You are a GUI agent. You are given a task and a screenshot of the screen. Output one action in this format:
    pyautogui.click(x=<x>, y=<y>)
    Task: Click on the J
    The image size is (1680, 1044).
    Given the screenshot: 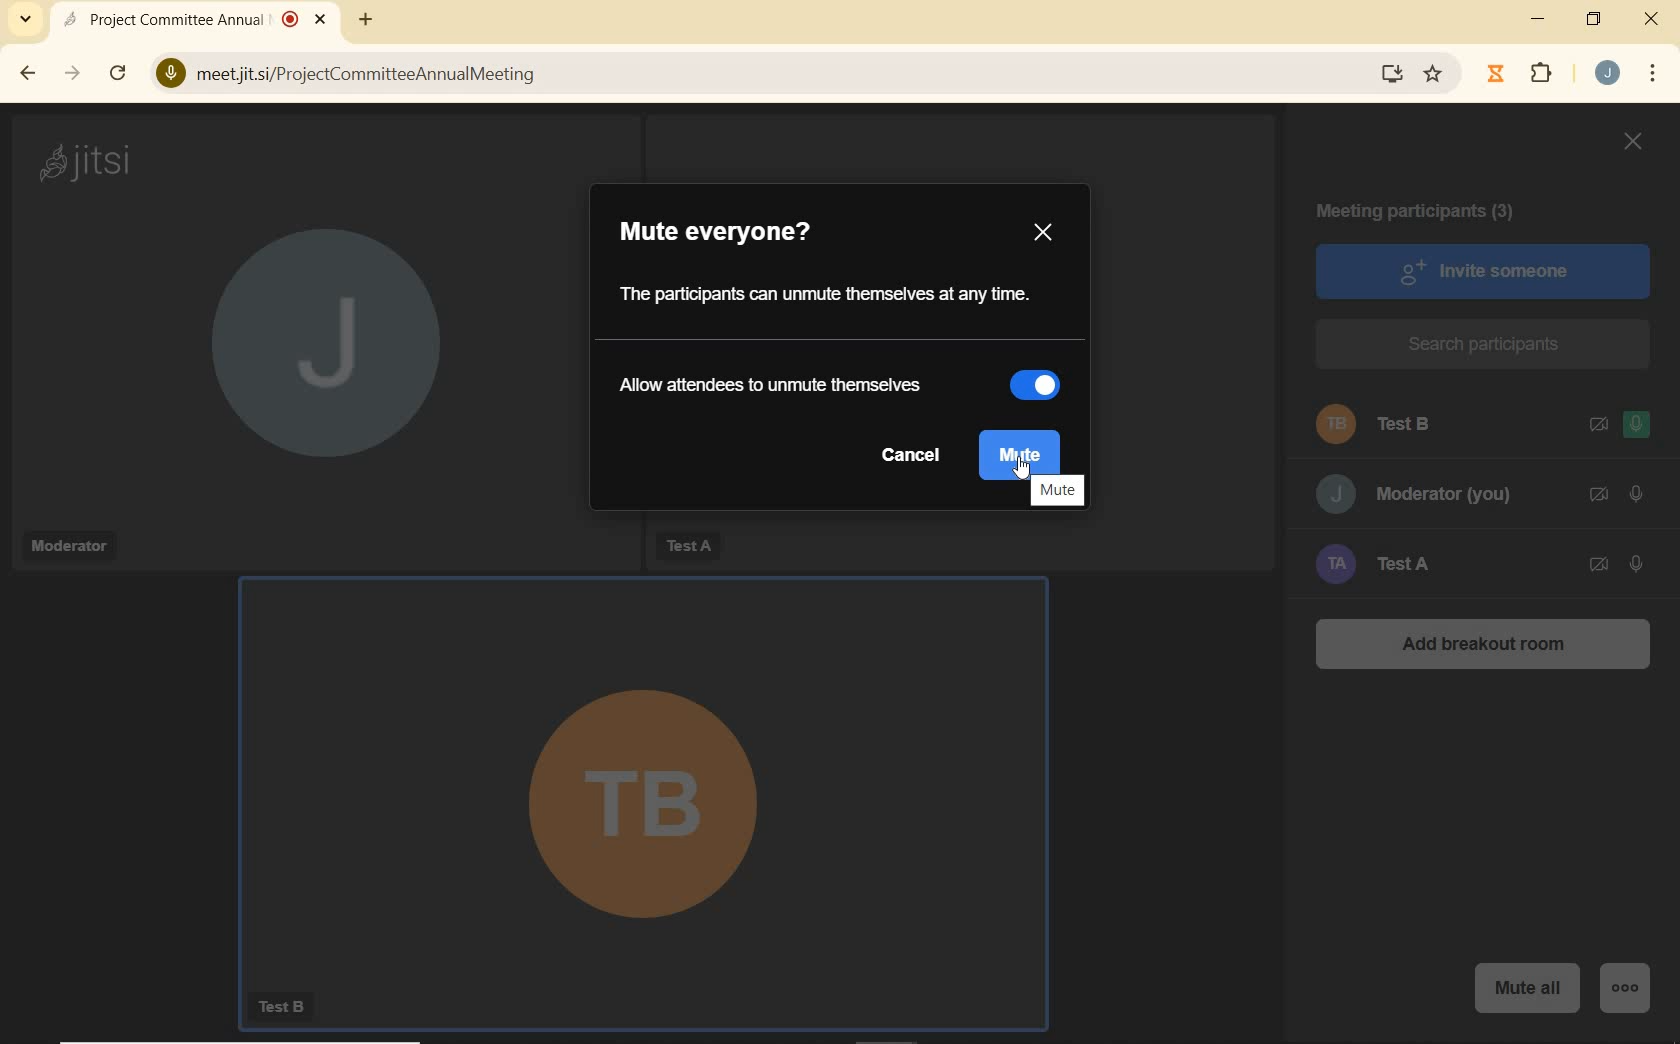 What is the action you would take?
    pyautogui.click(x=307, y=360)
    